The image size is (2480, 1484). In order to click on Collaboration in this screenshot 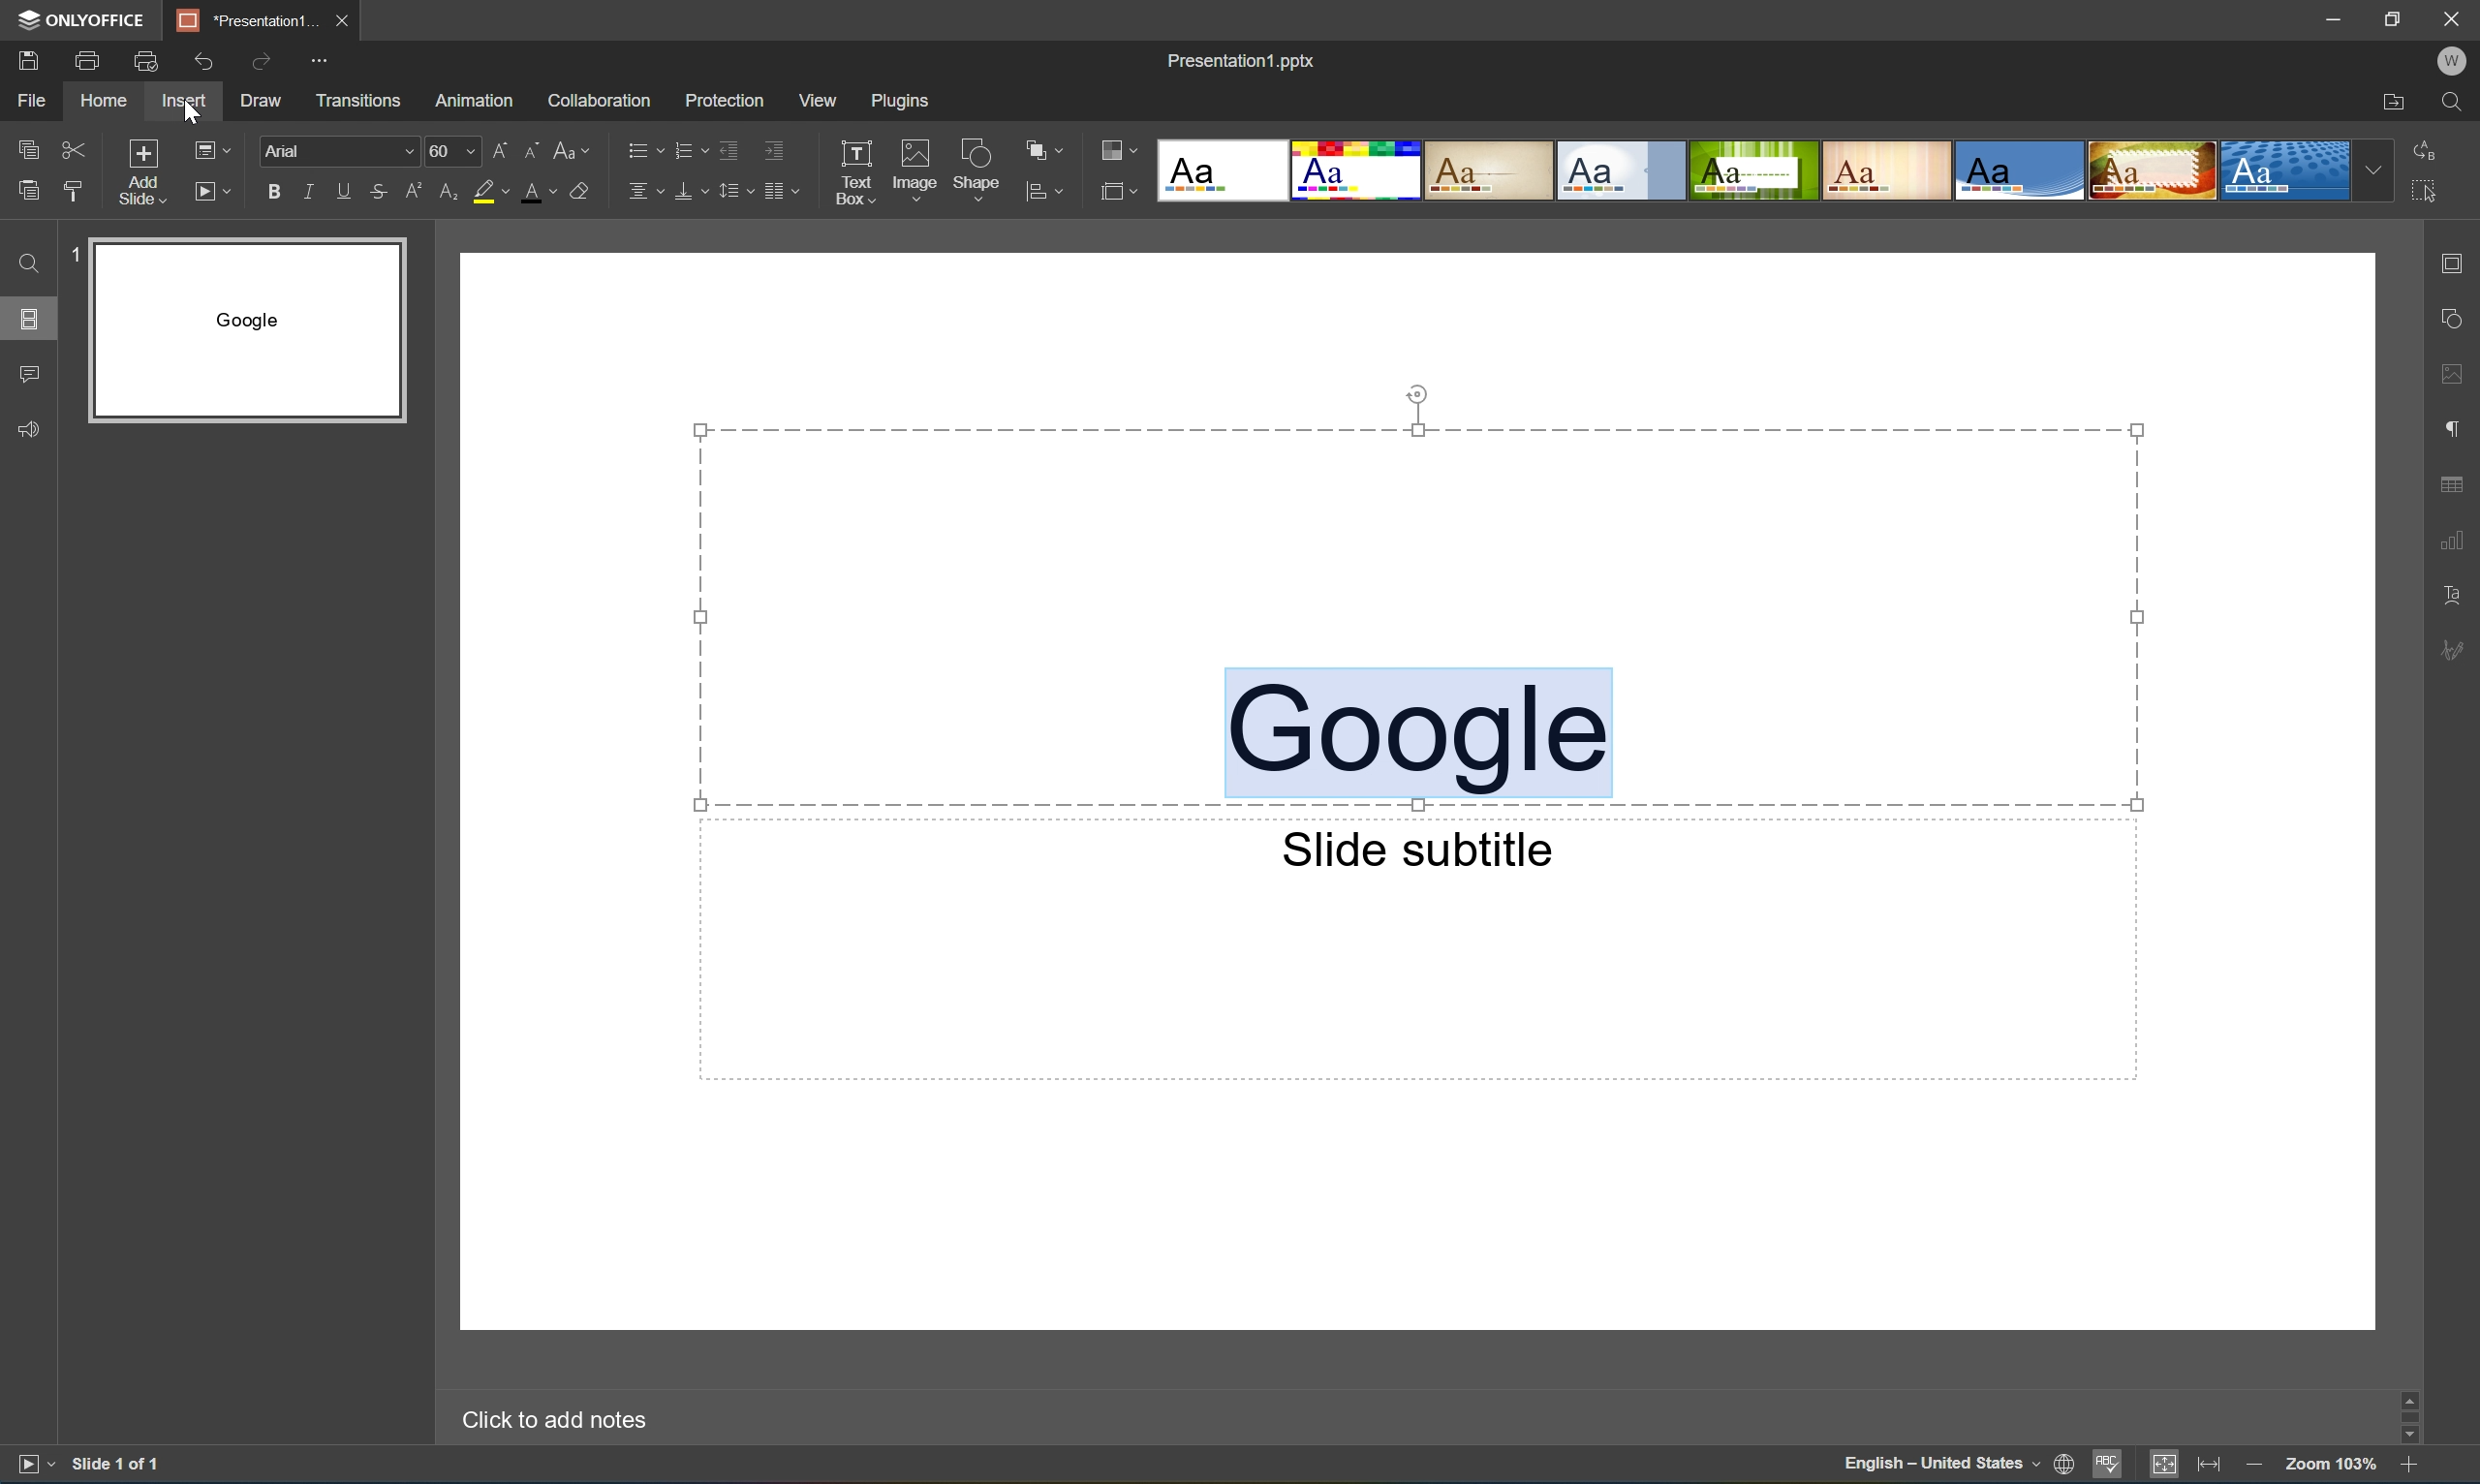, I will do `click(597, 101)`.